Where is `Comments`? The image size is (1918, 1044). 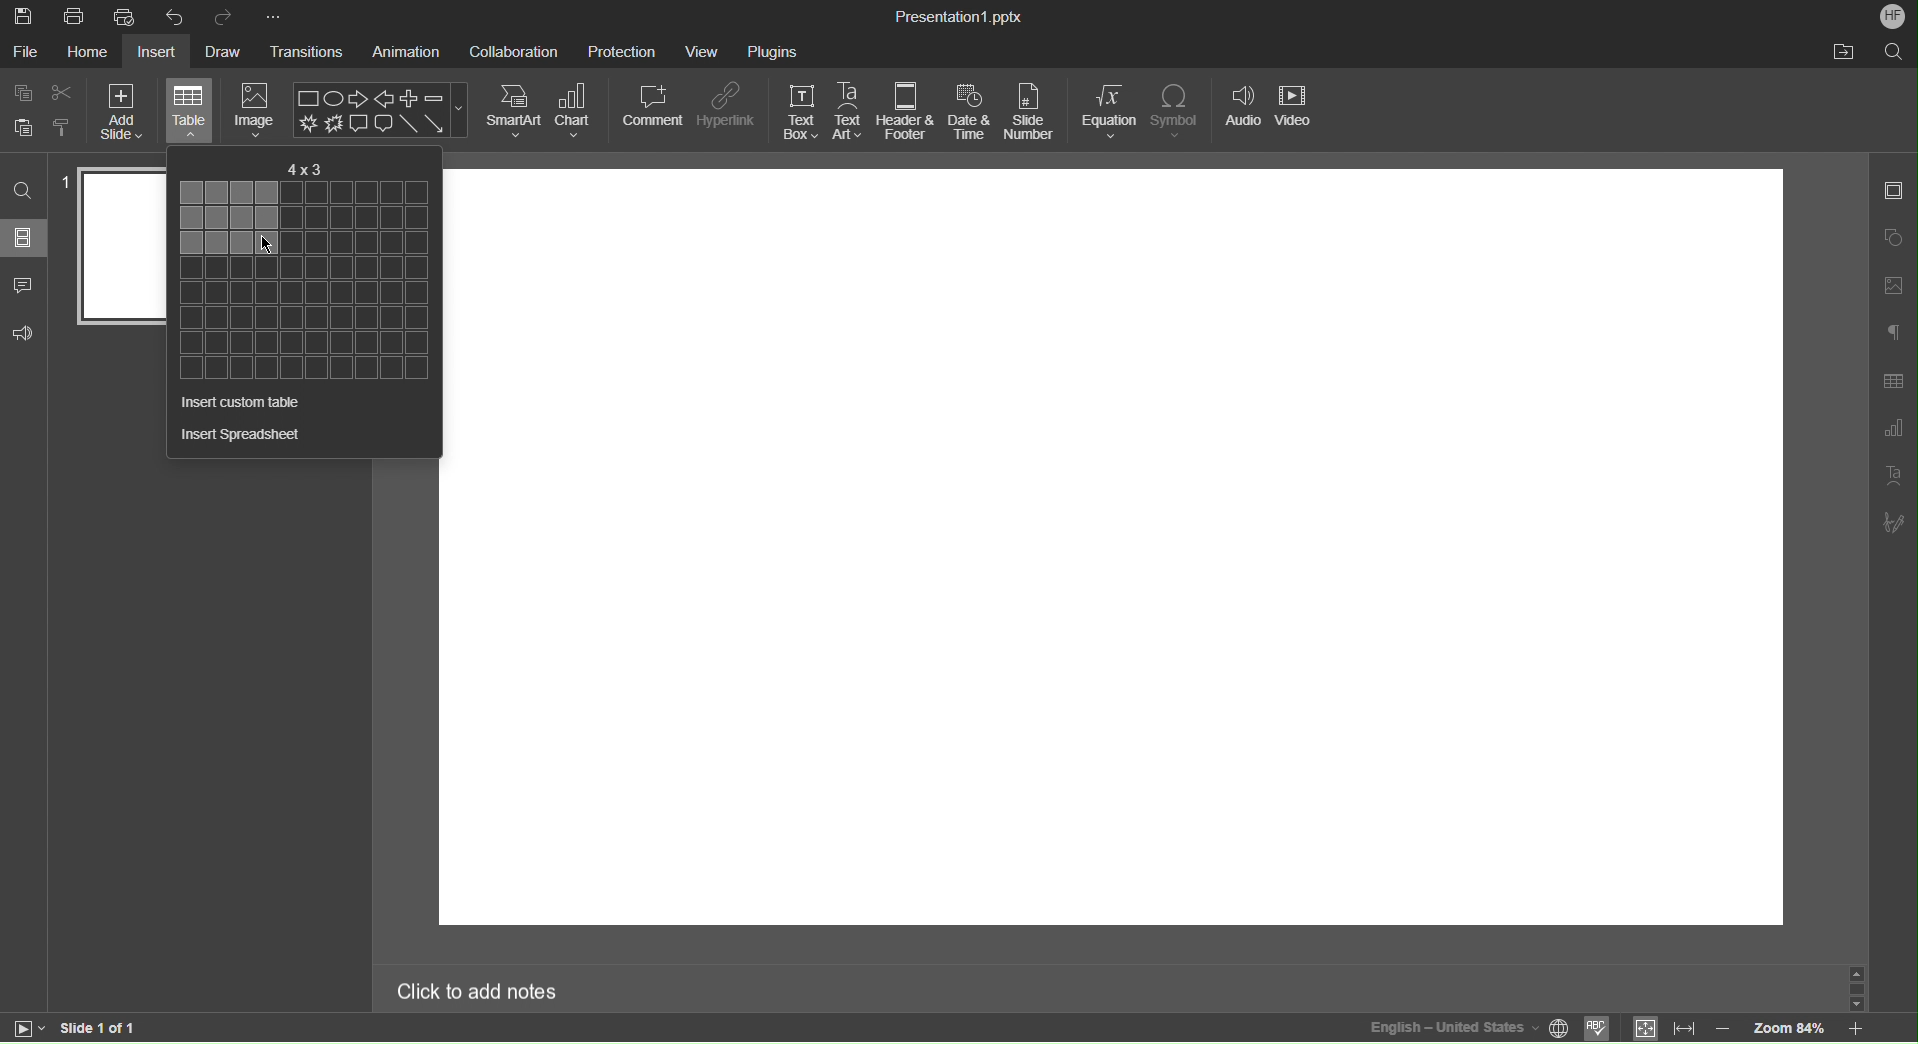 Comments is located at coordinates (25, 286).